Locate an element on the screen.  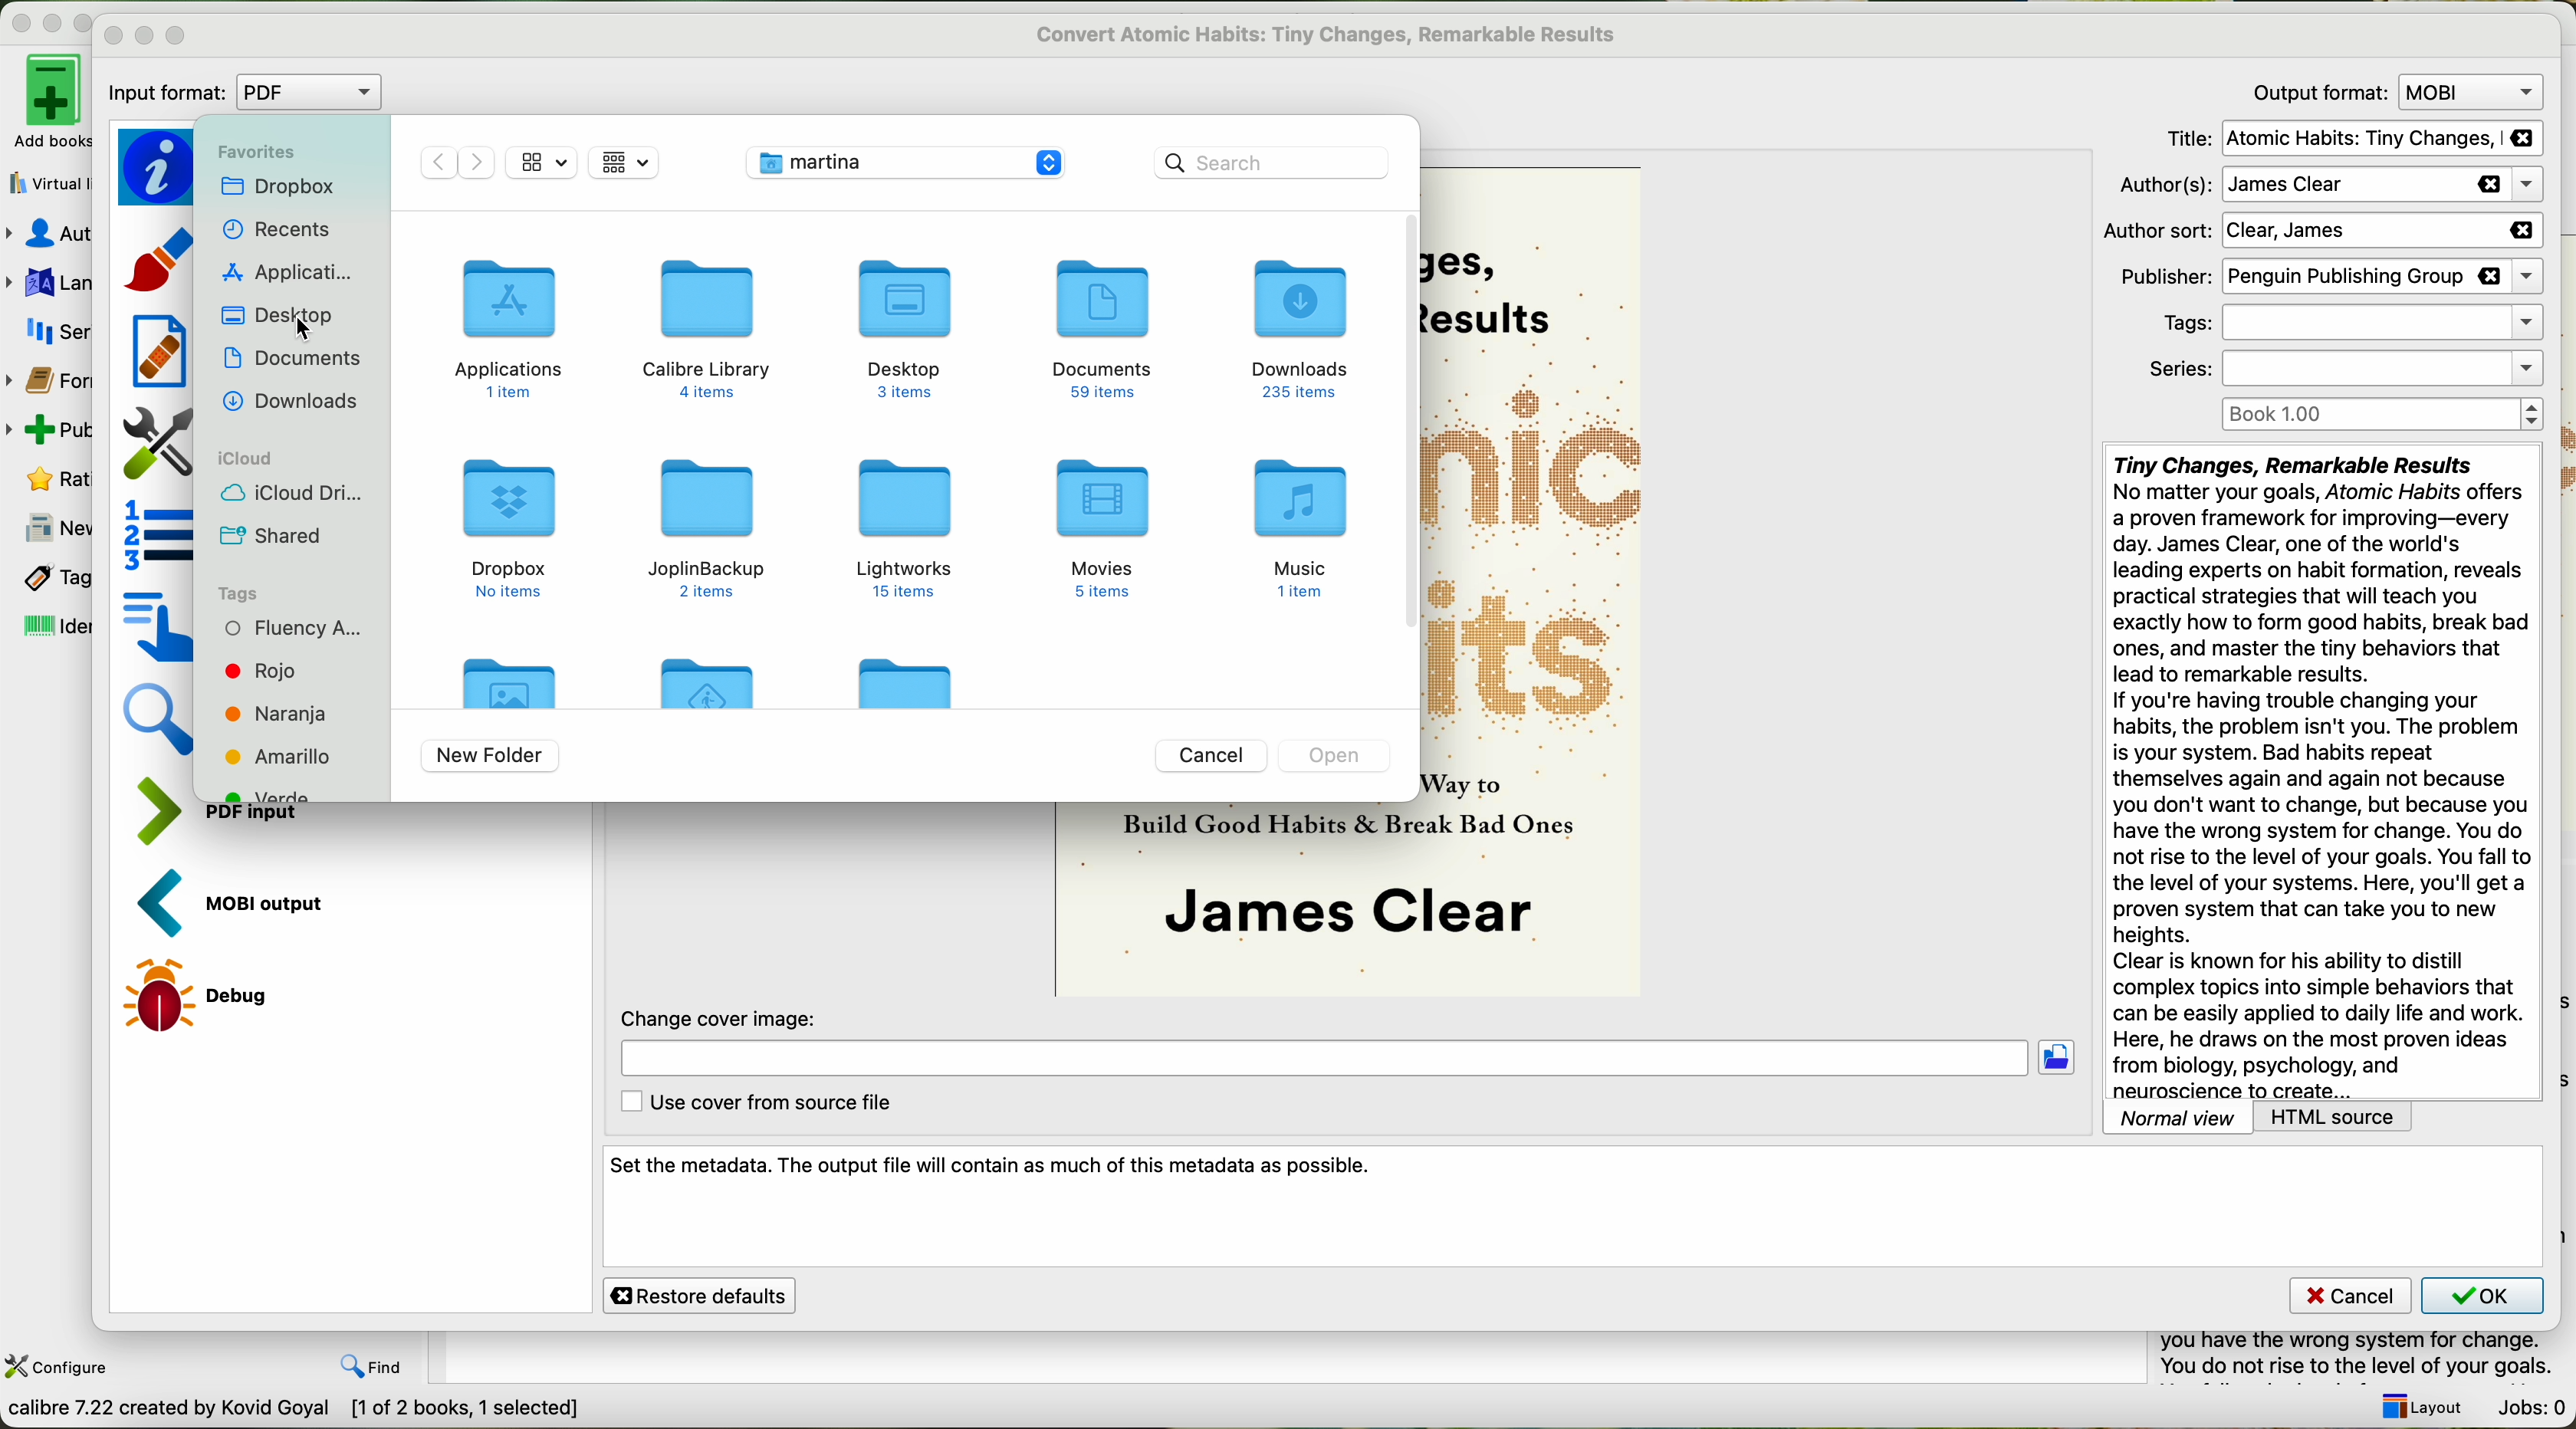
new folder is located at coordinates (489, 756).